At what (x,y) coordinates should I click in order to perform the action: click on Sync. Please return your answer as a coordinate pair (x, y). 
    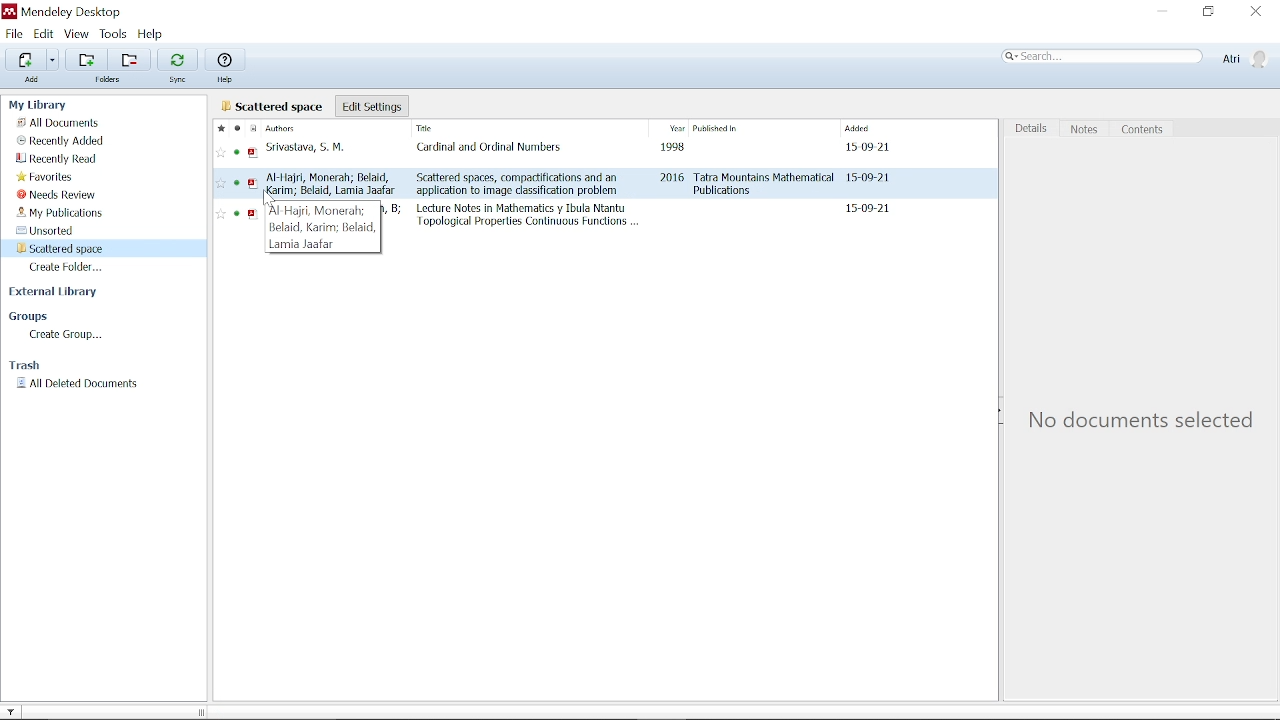
    Looking at the image, I should click on (177, 59).